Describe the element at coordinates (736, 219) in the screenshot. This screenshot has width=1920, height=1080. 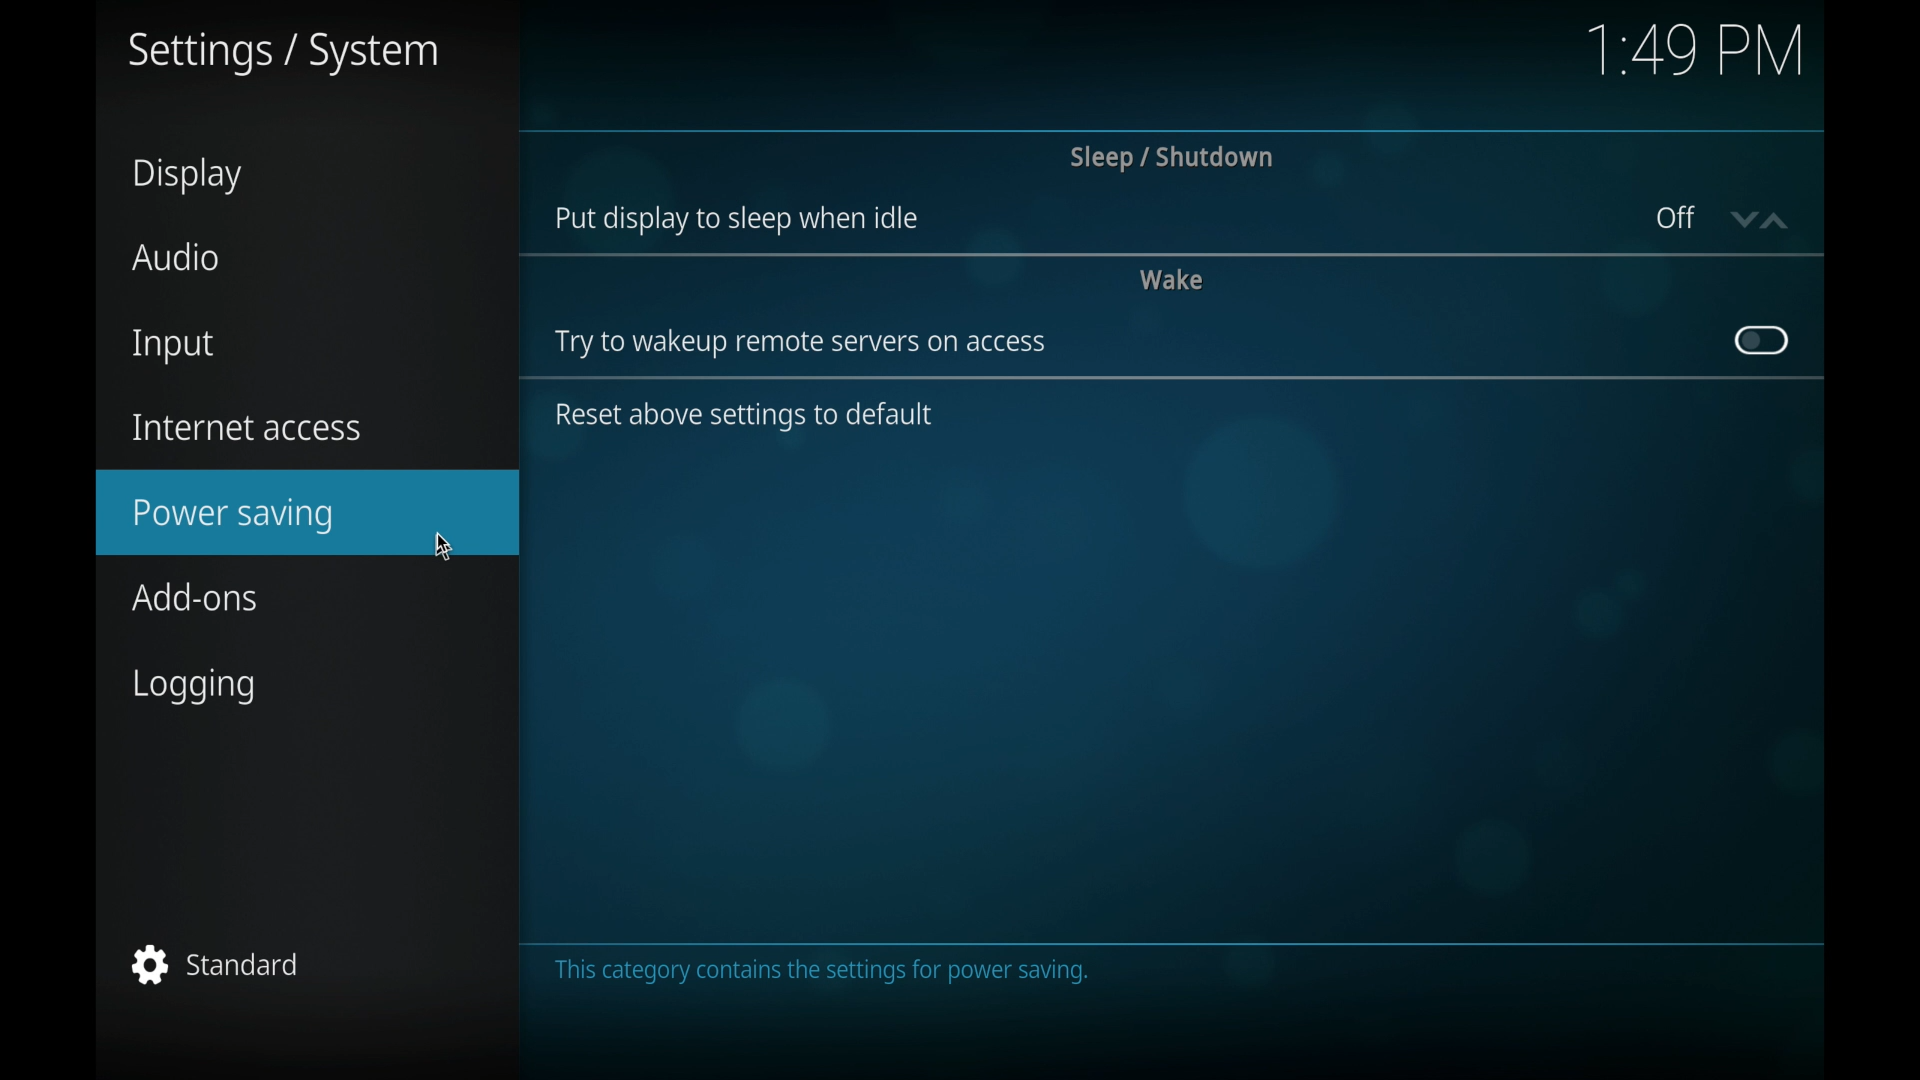
I see `put display to sleep when idle` at that location.